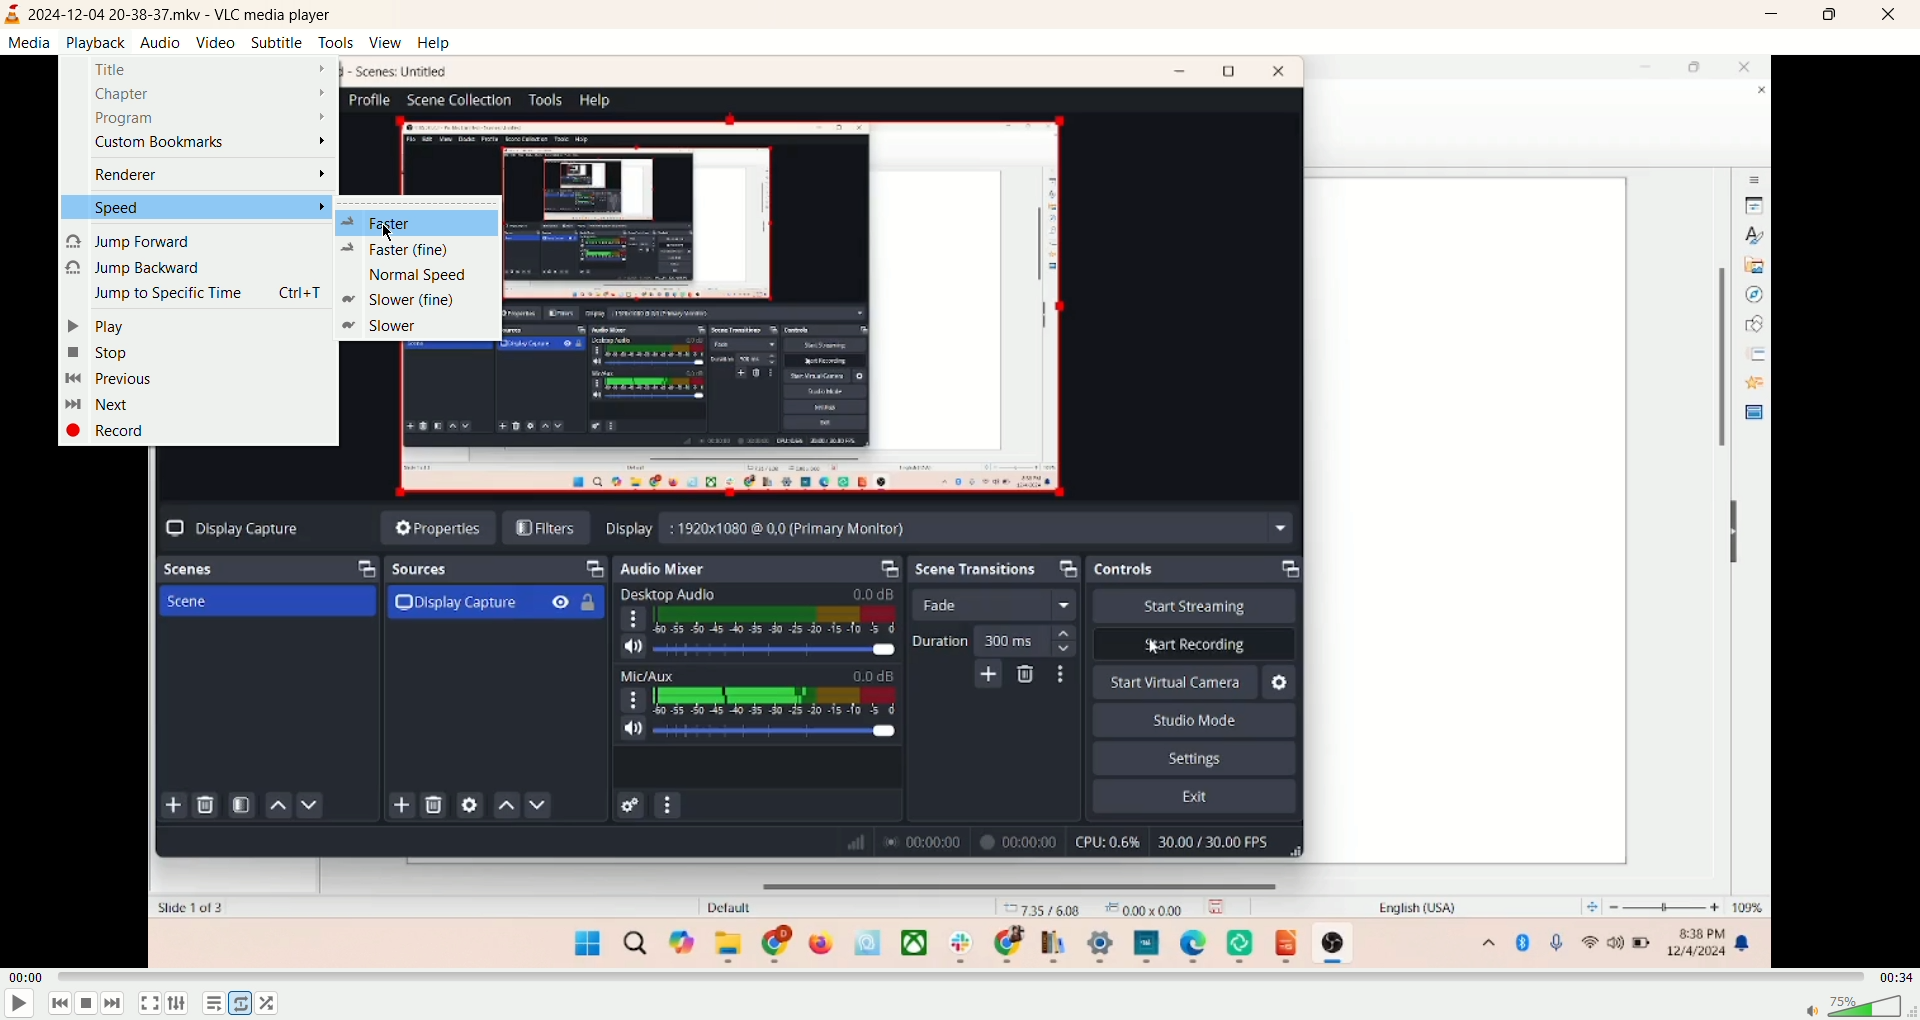 The width and height of the screenshot is (1920, 1020). Describe the element at coordinates (1894, 975) in the screenshot. I see `total time` at that location.